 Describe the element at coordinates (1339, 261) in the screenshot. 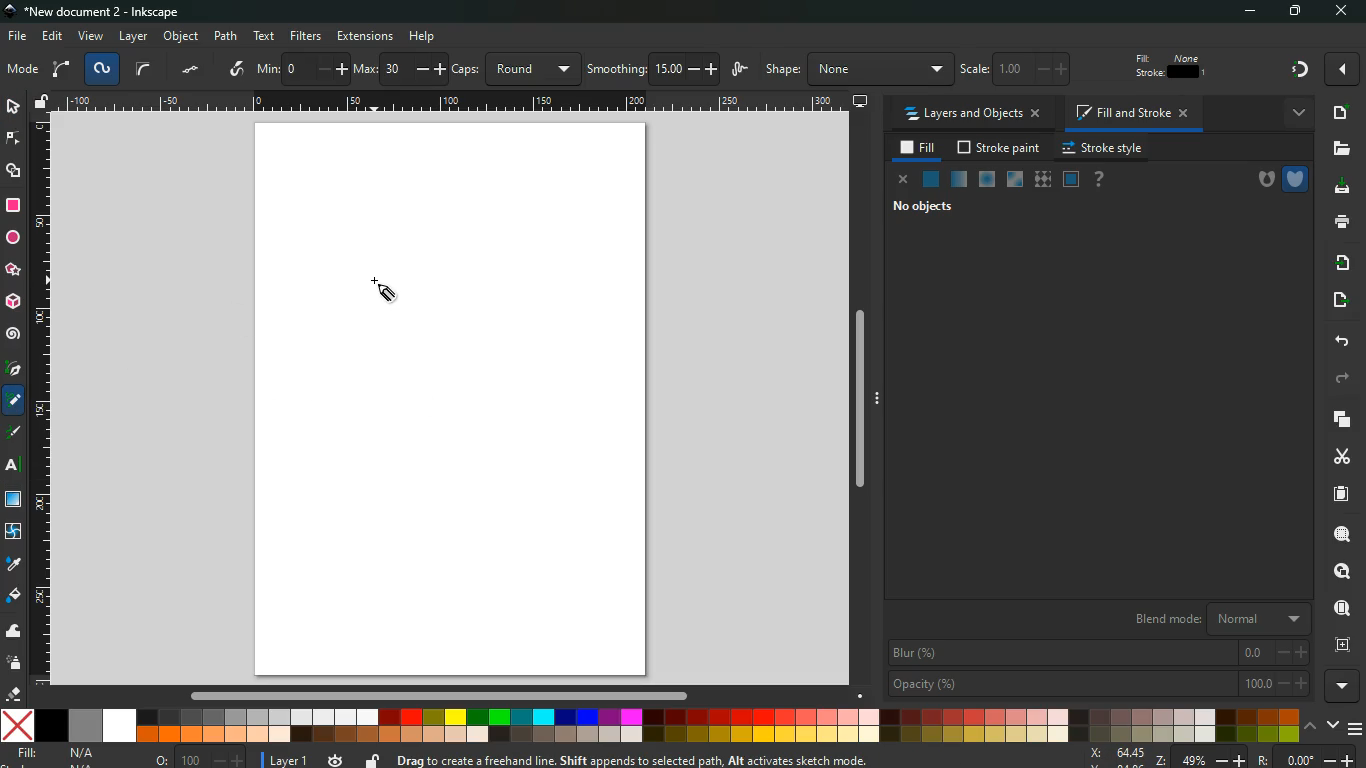

I see `receive` at that location.